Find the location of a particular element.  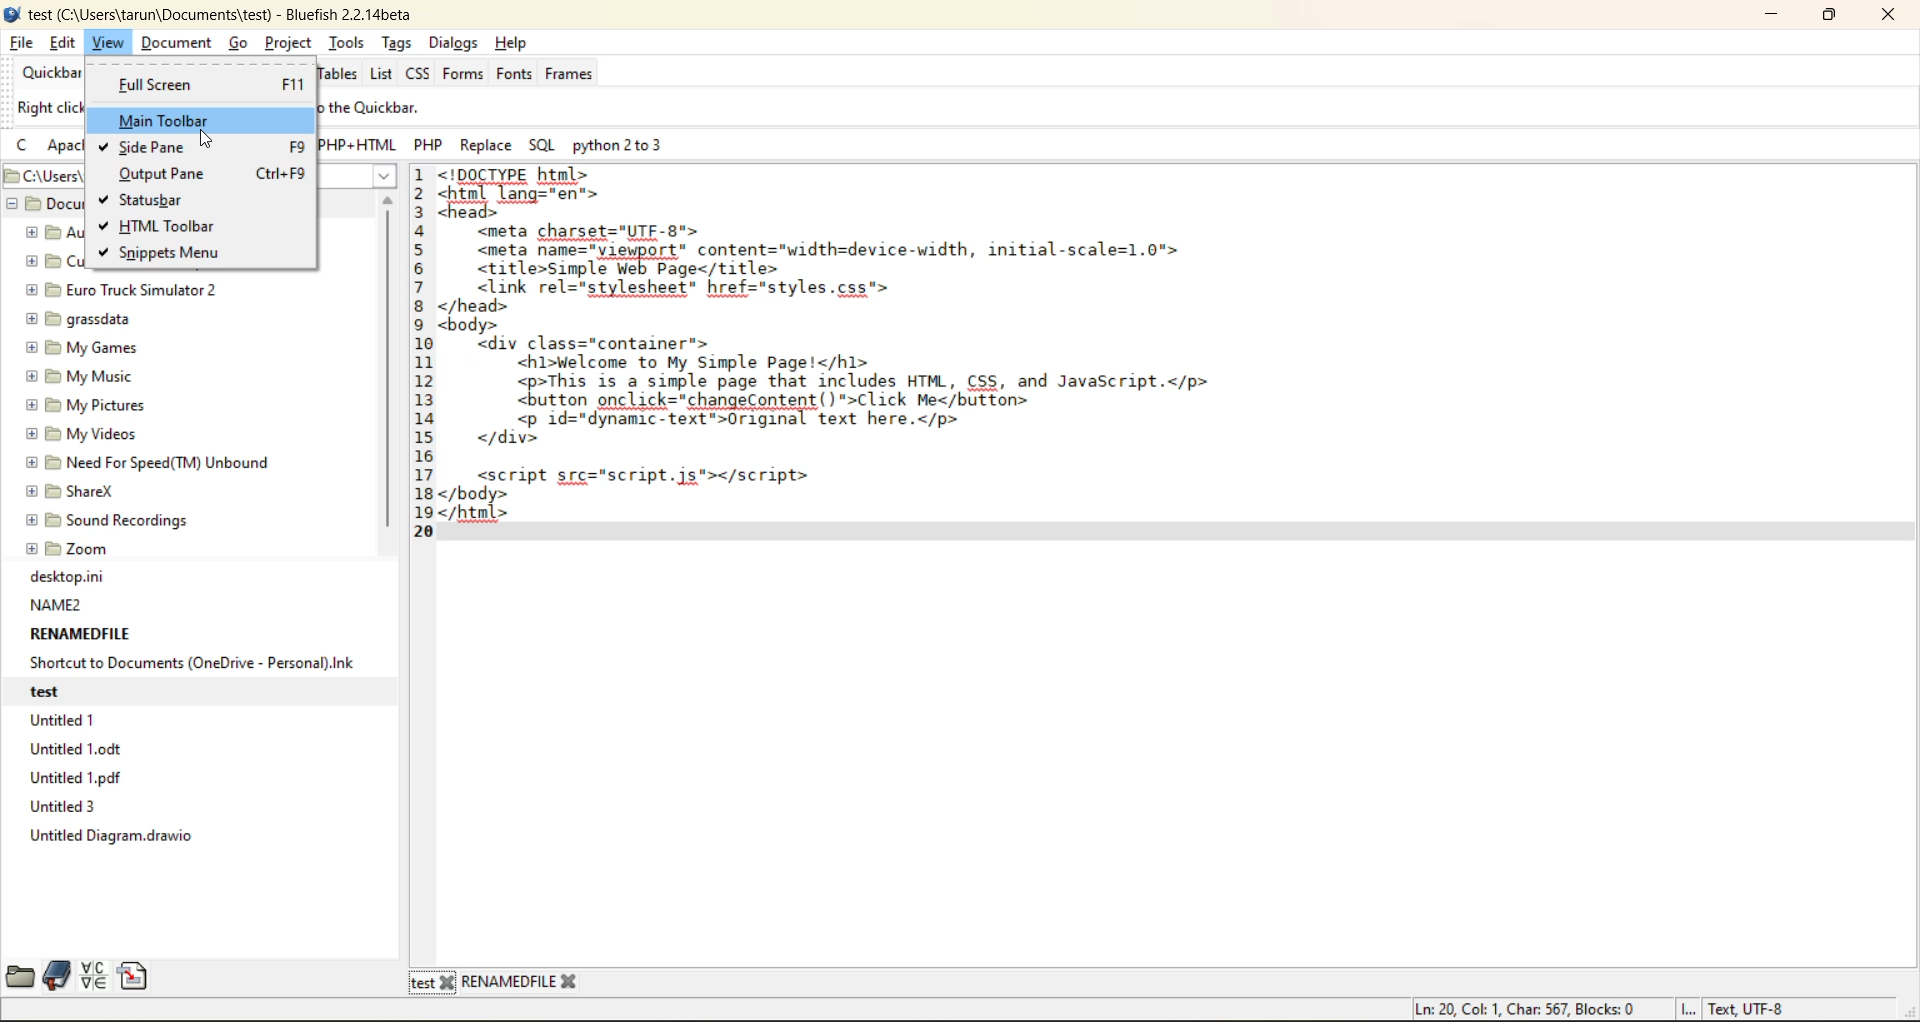

project is located at coordinates (292, 42).